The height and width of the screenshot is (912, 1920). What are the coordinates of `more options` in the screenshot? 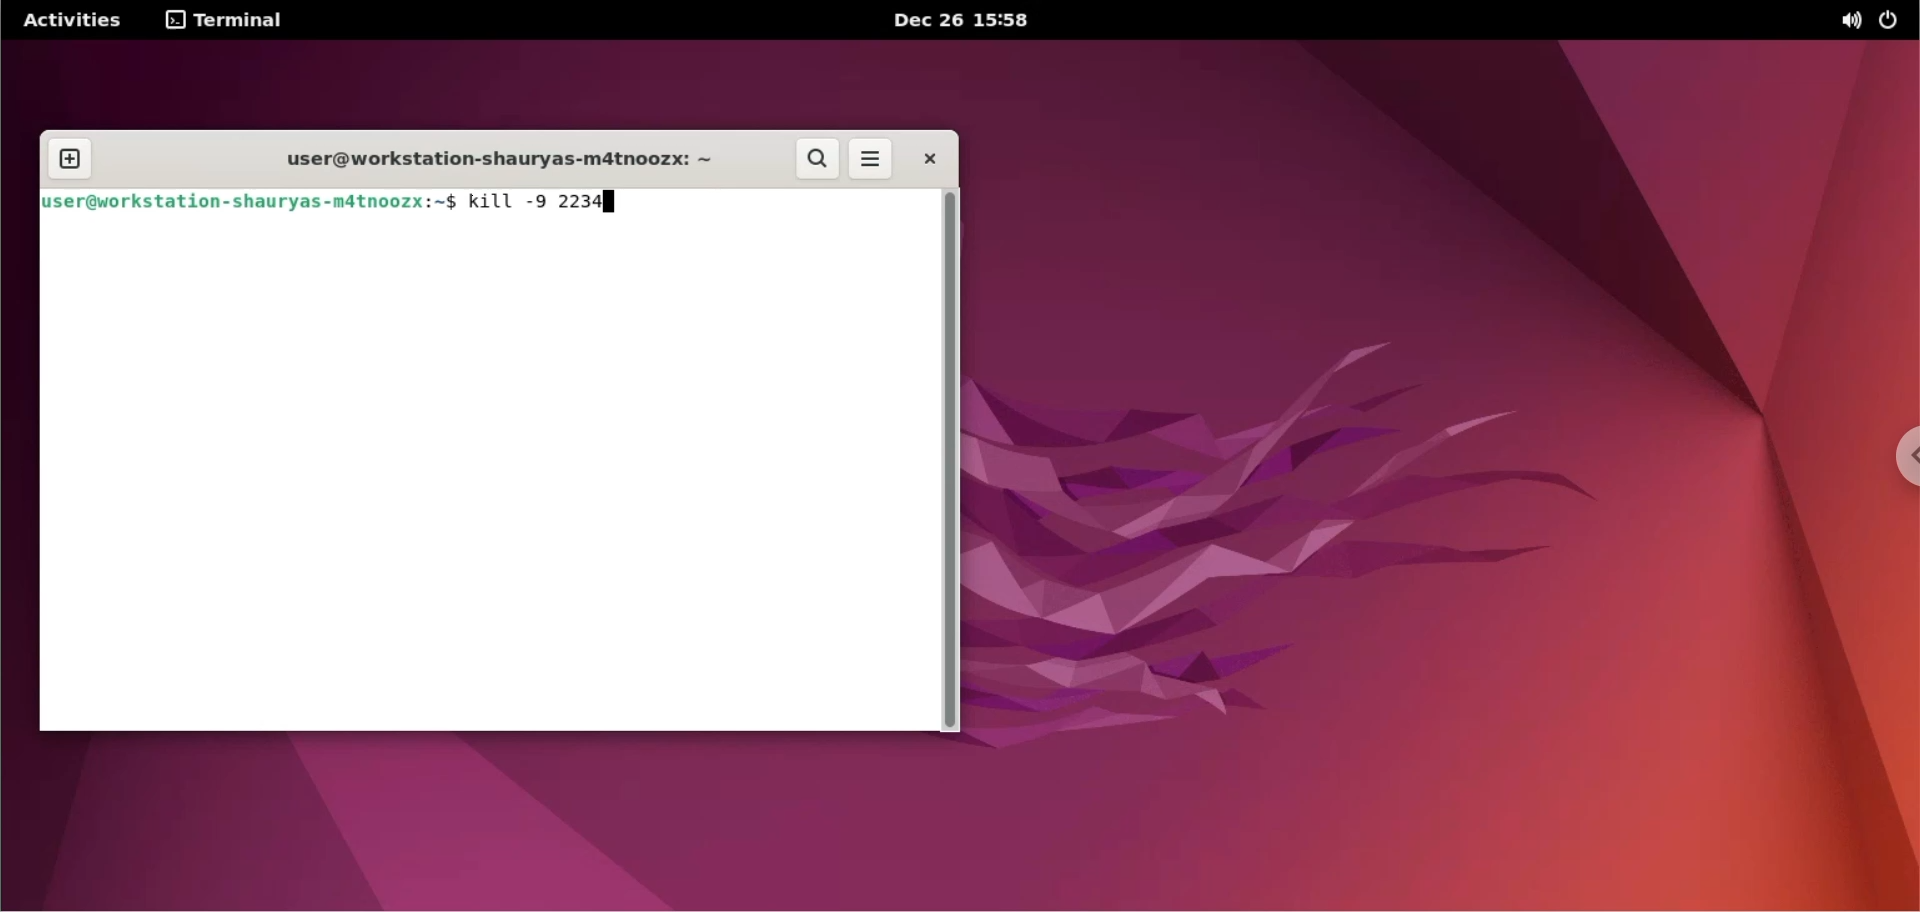 It's located at (874, 161).